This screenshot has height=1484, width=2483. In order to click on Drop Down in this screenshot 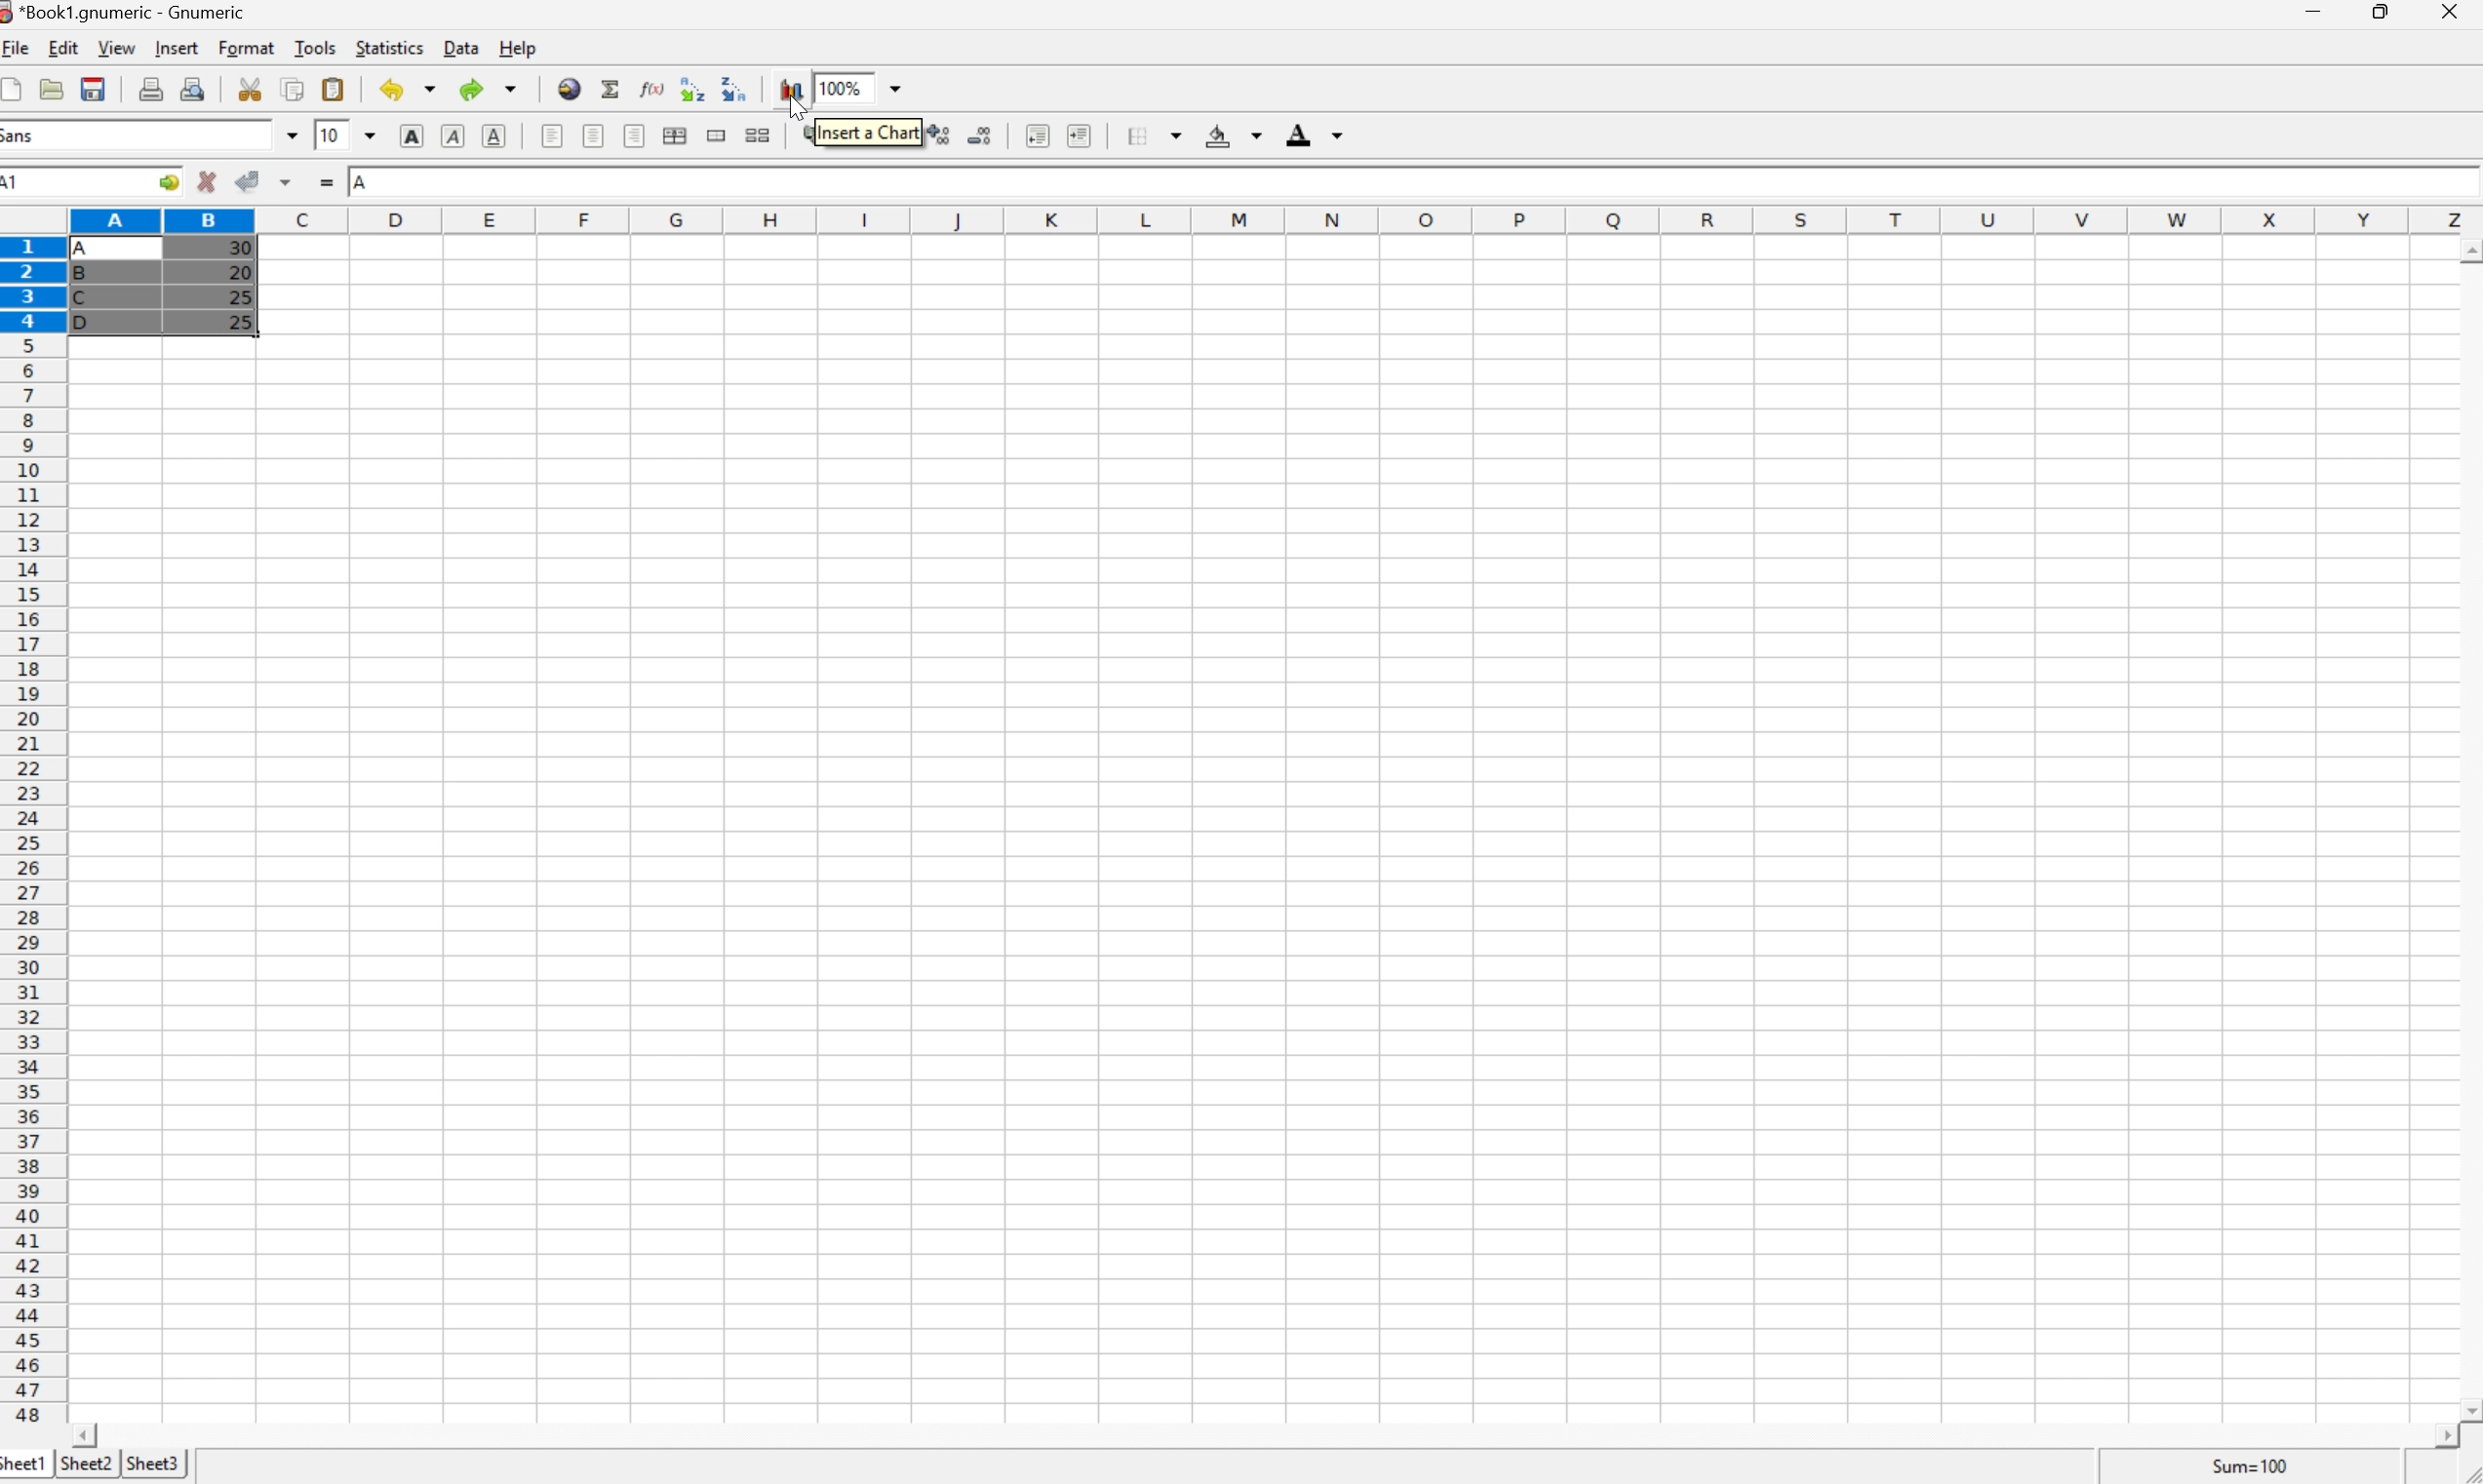, I will do `click(902, 86)`.